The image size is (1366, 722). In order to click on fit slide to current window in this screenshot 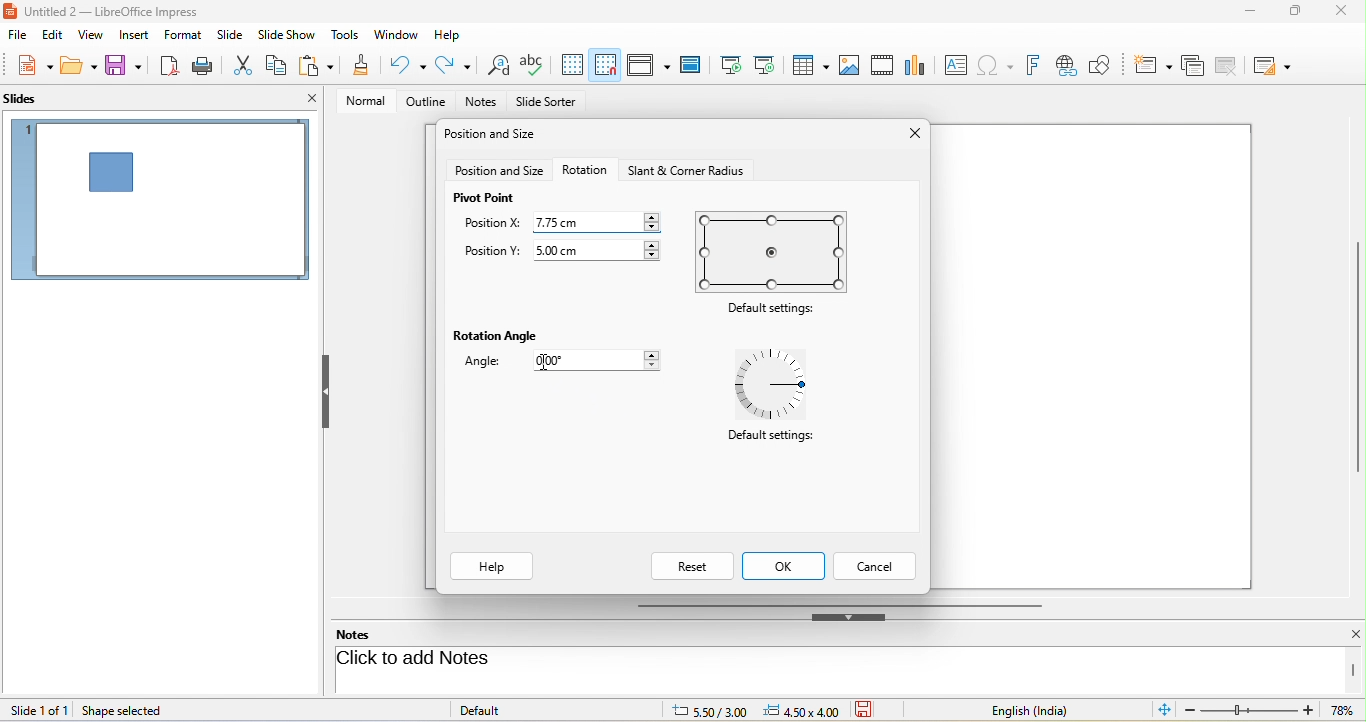, I will do `click(1166, 710)`.